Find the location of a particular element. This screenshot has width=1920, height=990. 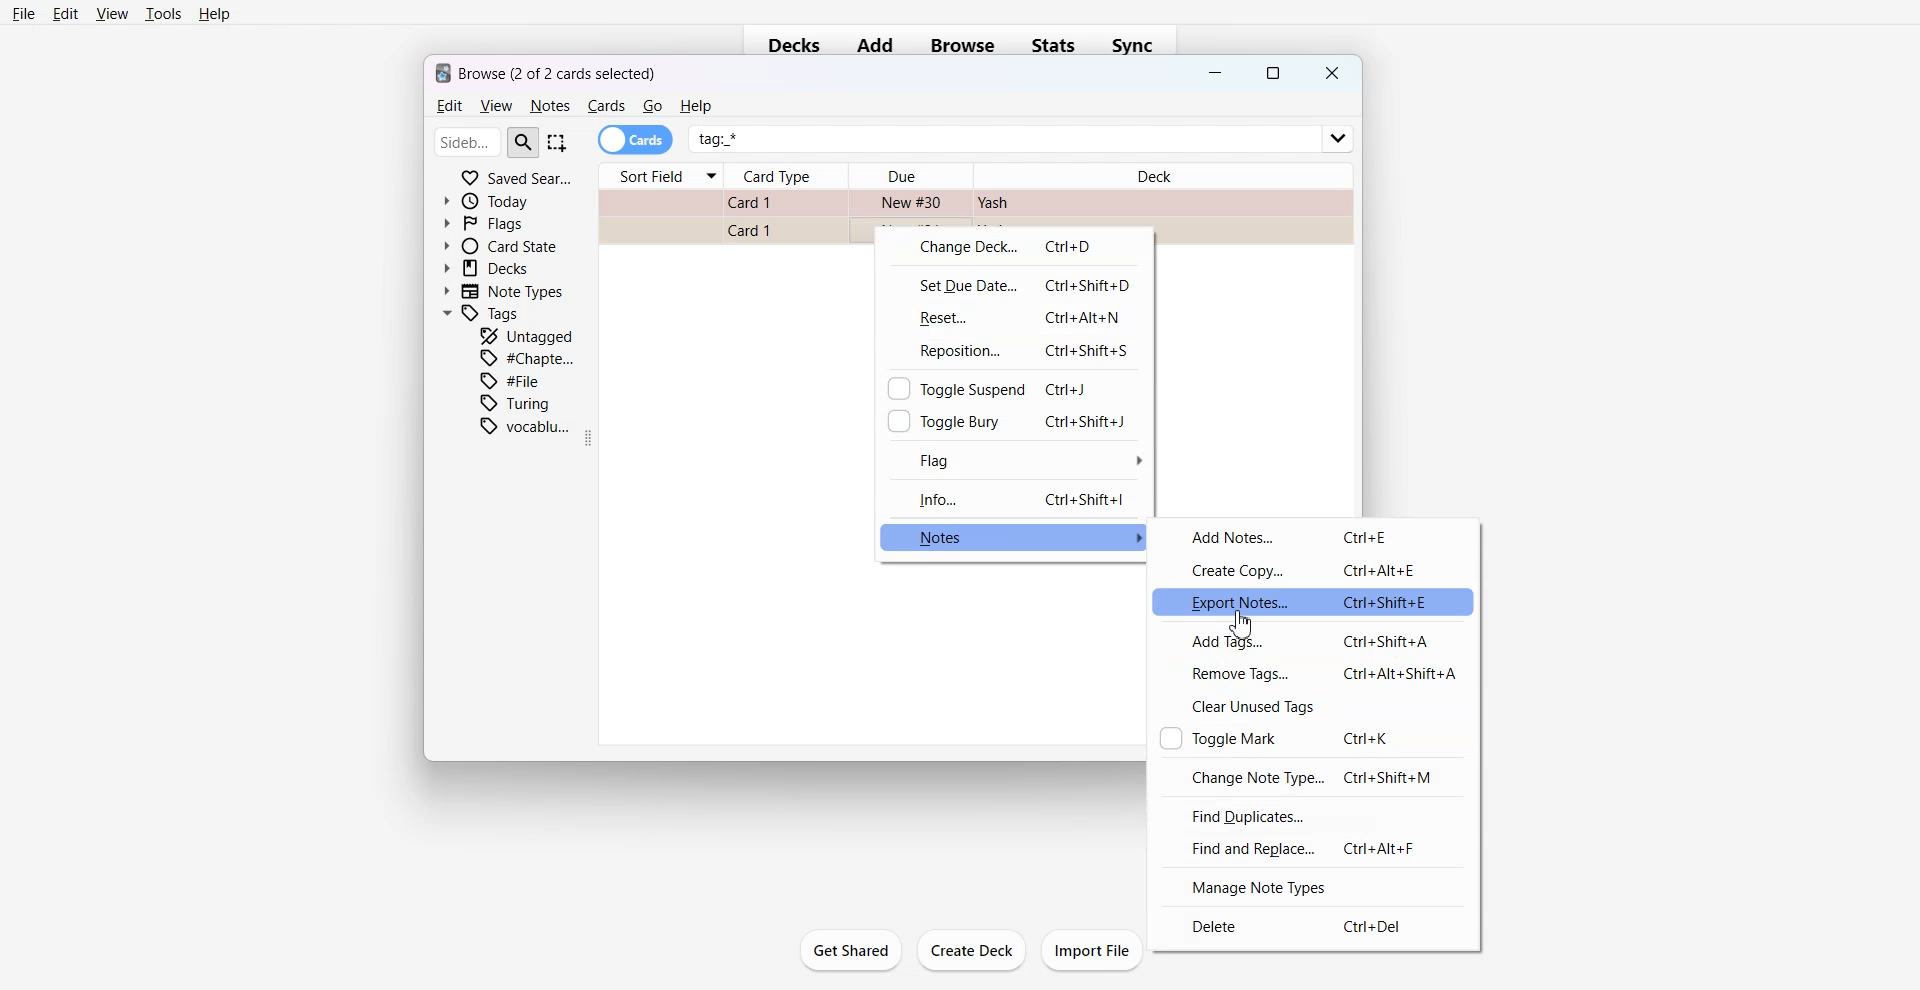

Drag Handle is located at coordinates (592, 438).